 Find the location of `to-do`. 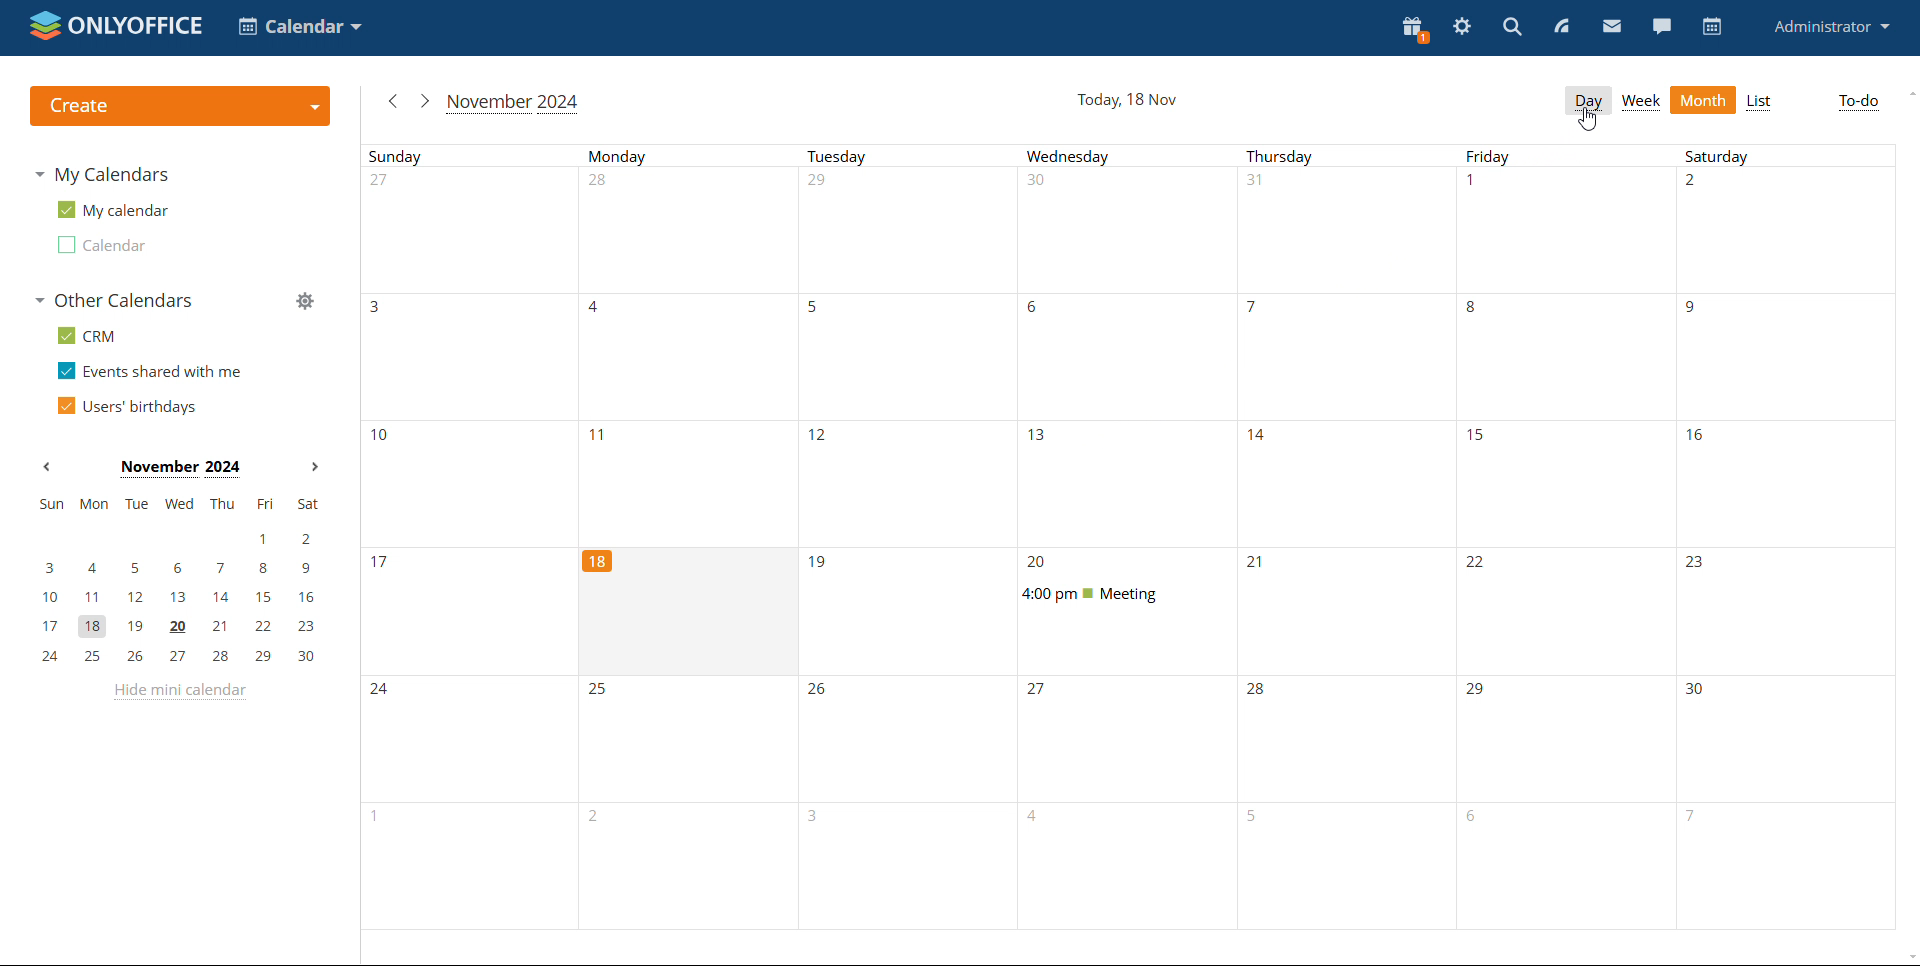

to-do is located at coordinates (1859, 100).